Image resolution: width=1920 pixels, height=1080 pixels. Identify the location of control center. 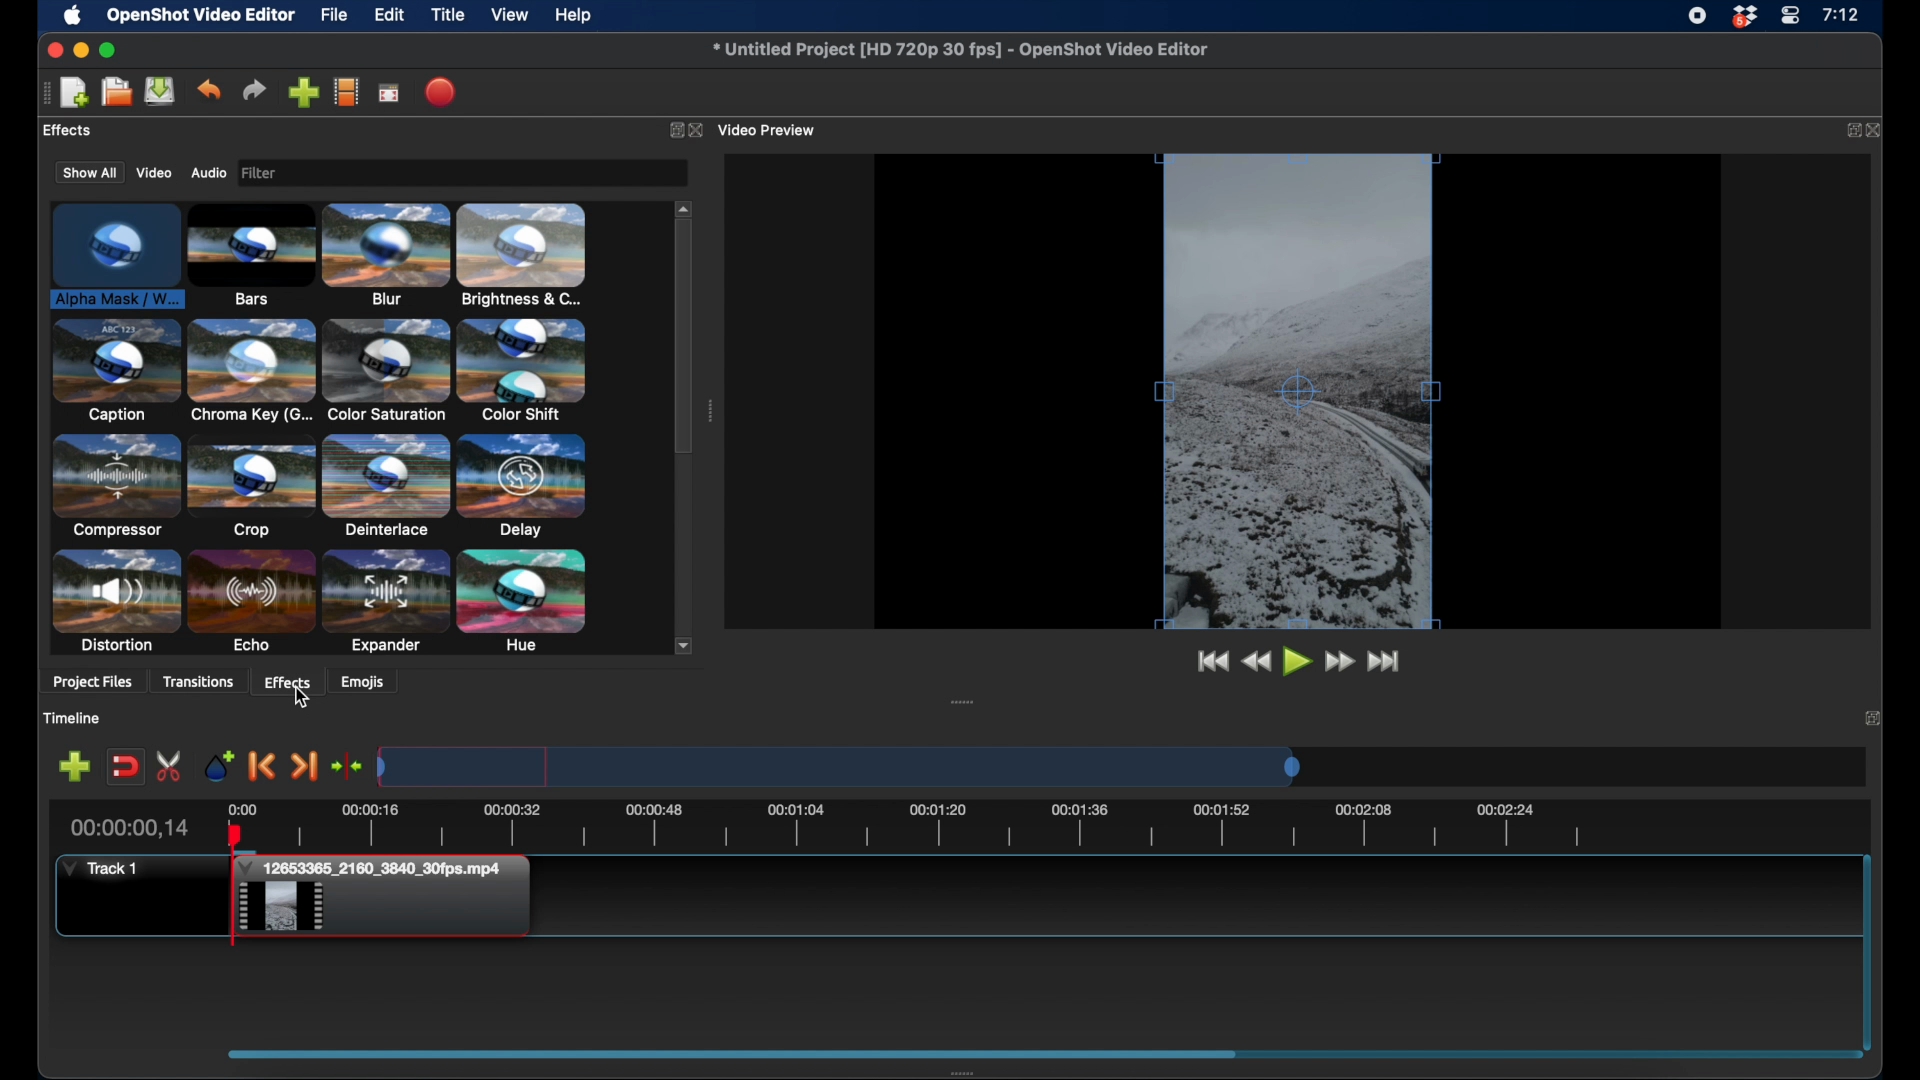
(1790, 16).